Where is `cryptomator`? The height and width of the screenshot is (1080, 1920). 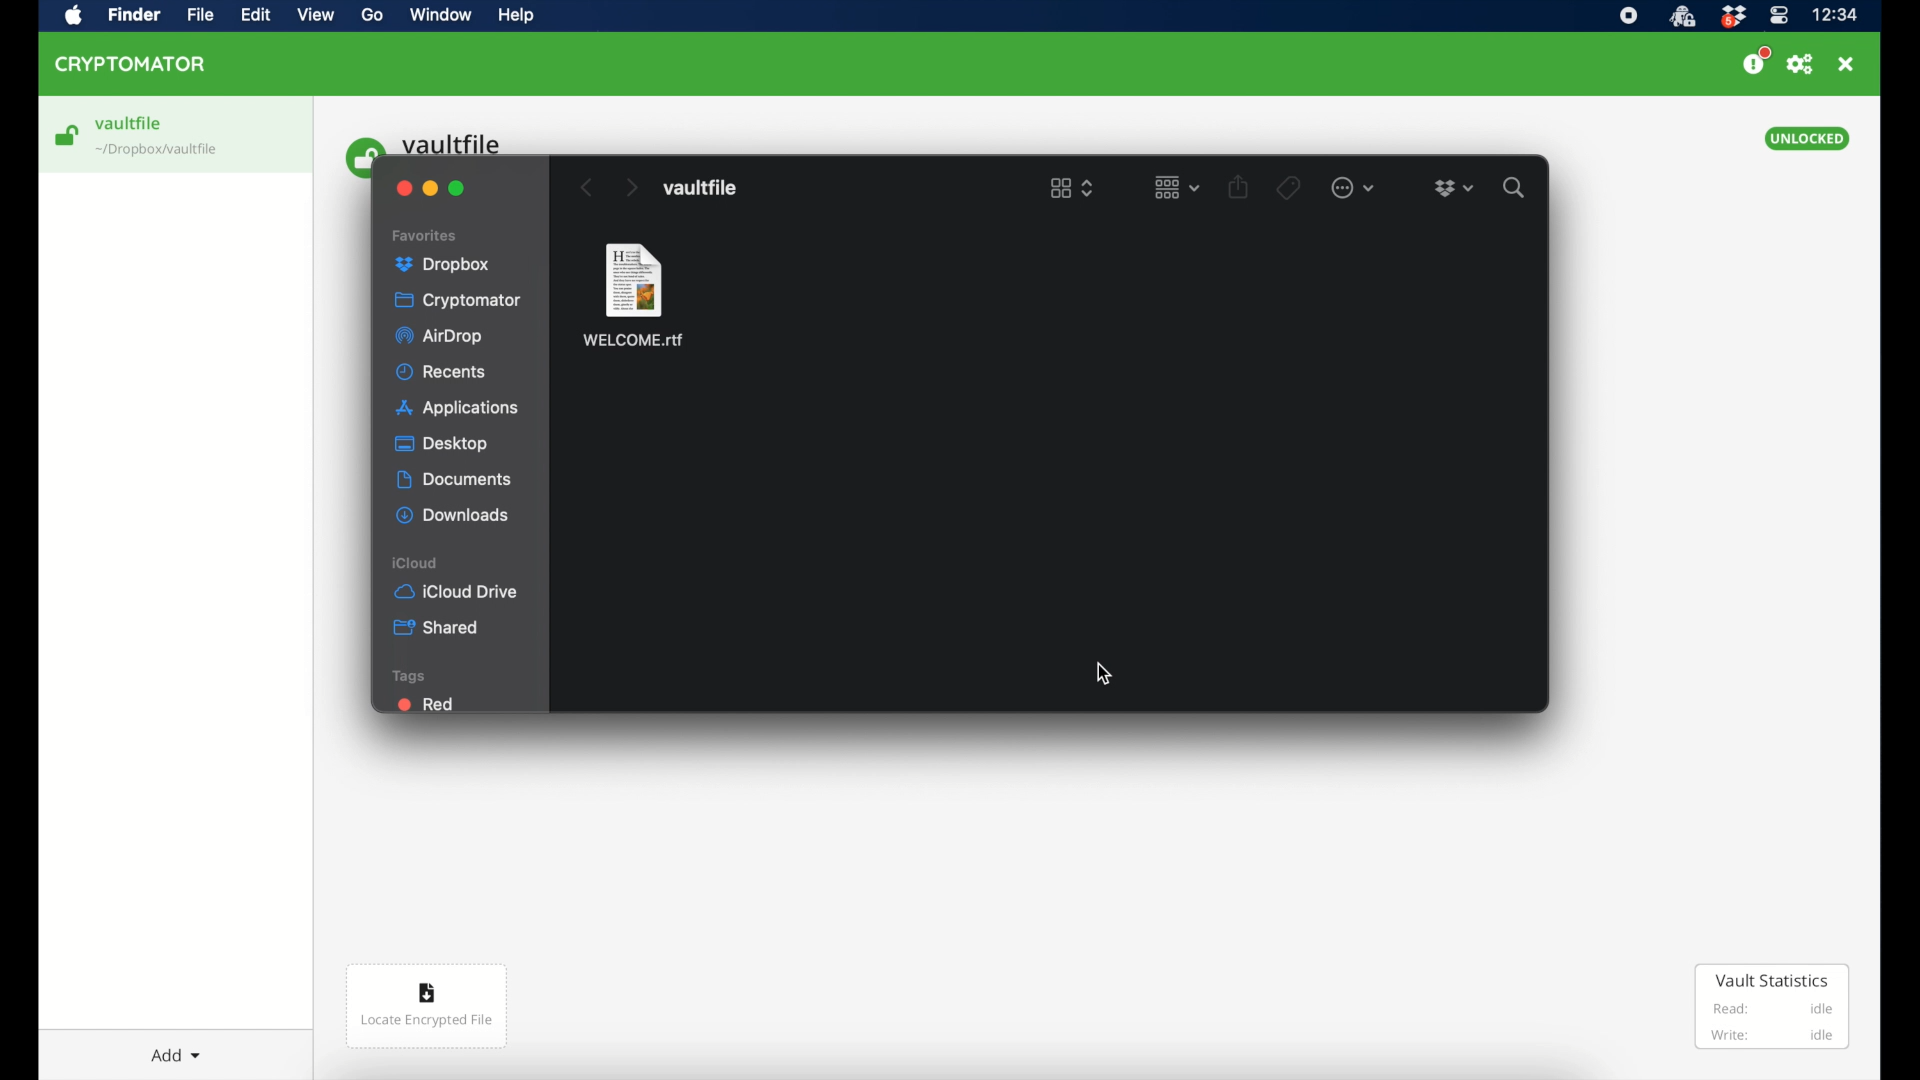
cryptomator is located at coordinates (131, 63).